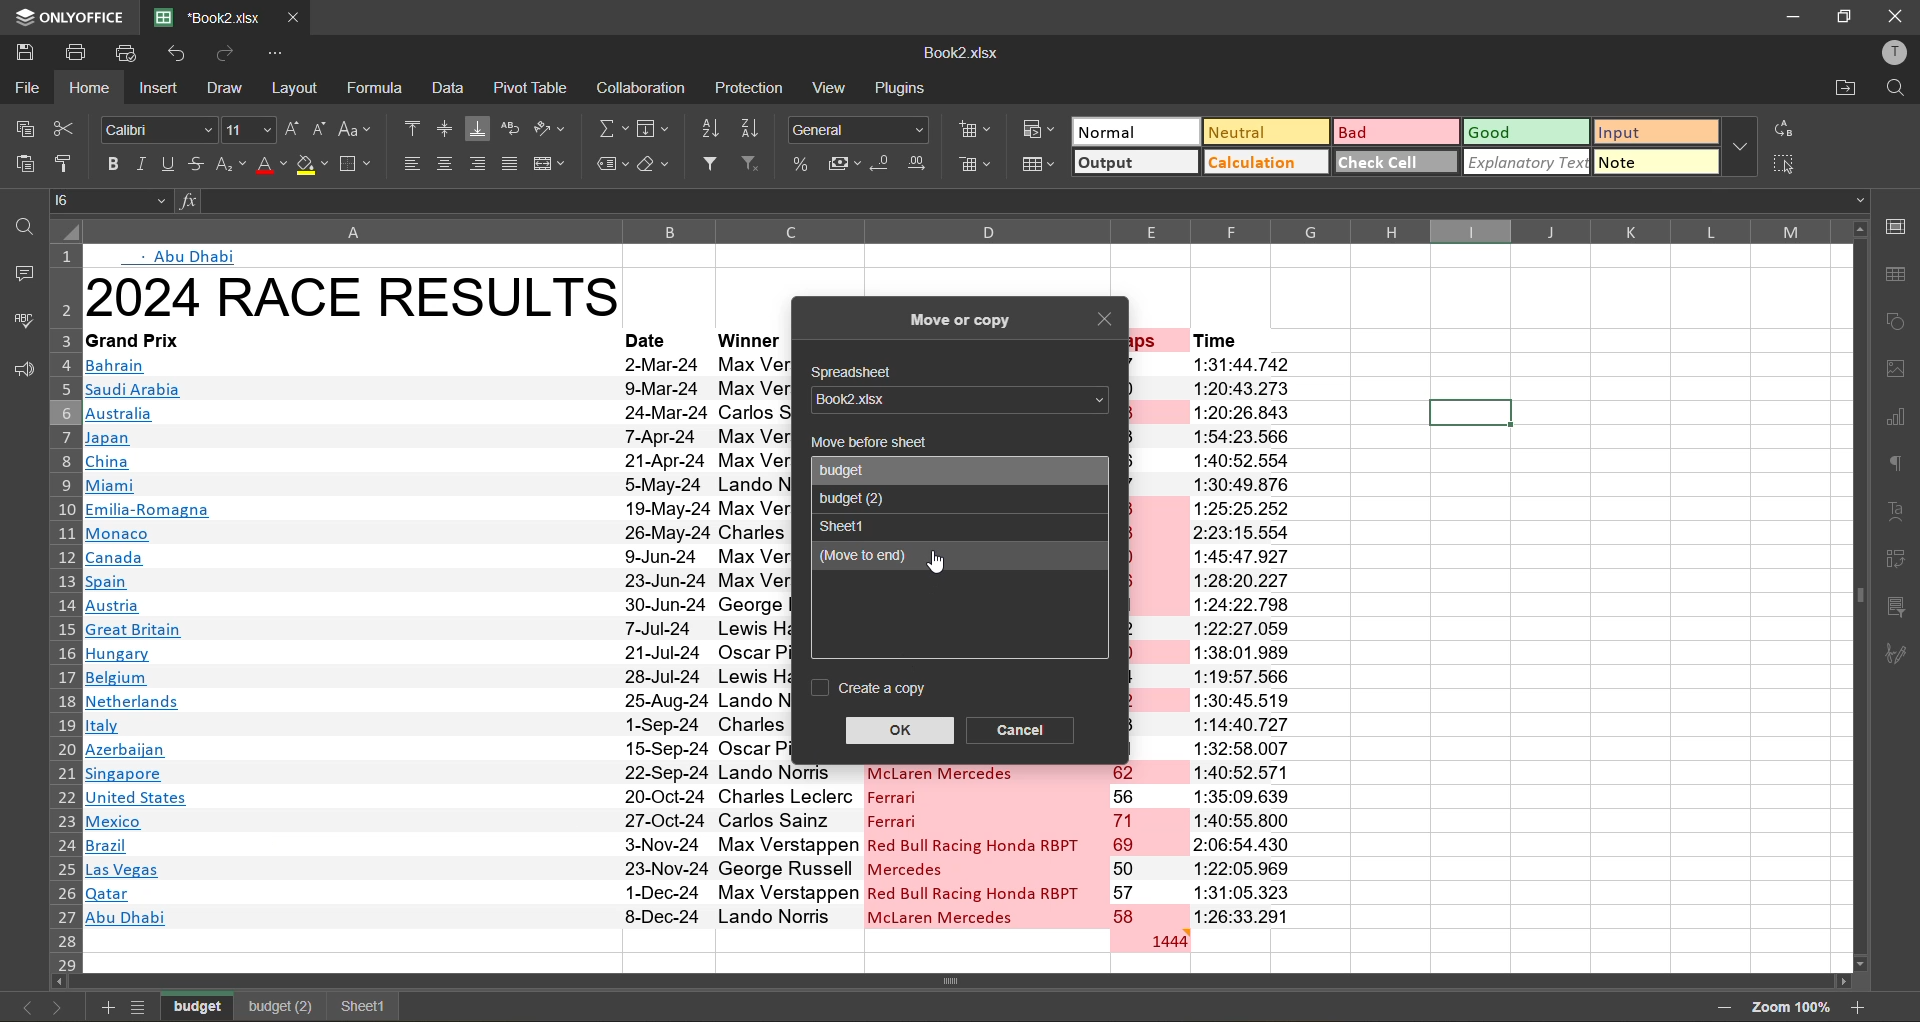 The height and width of the screenshot is (1022, 1920). Describe the element at coordinates (160, 131) in the screenshot. I see `font style` at that location.